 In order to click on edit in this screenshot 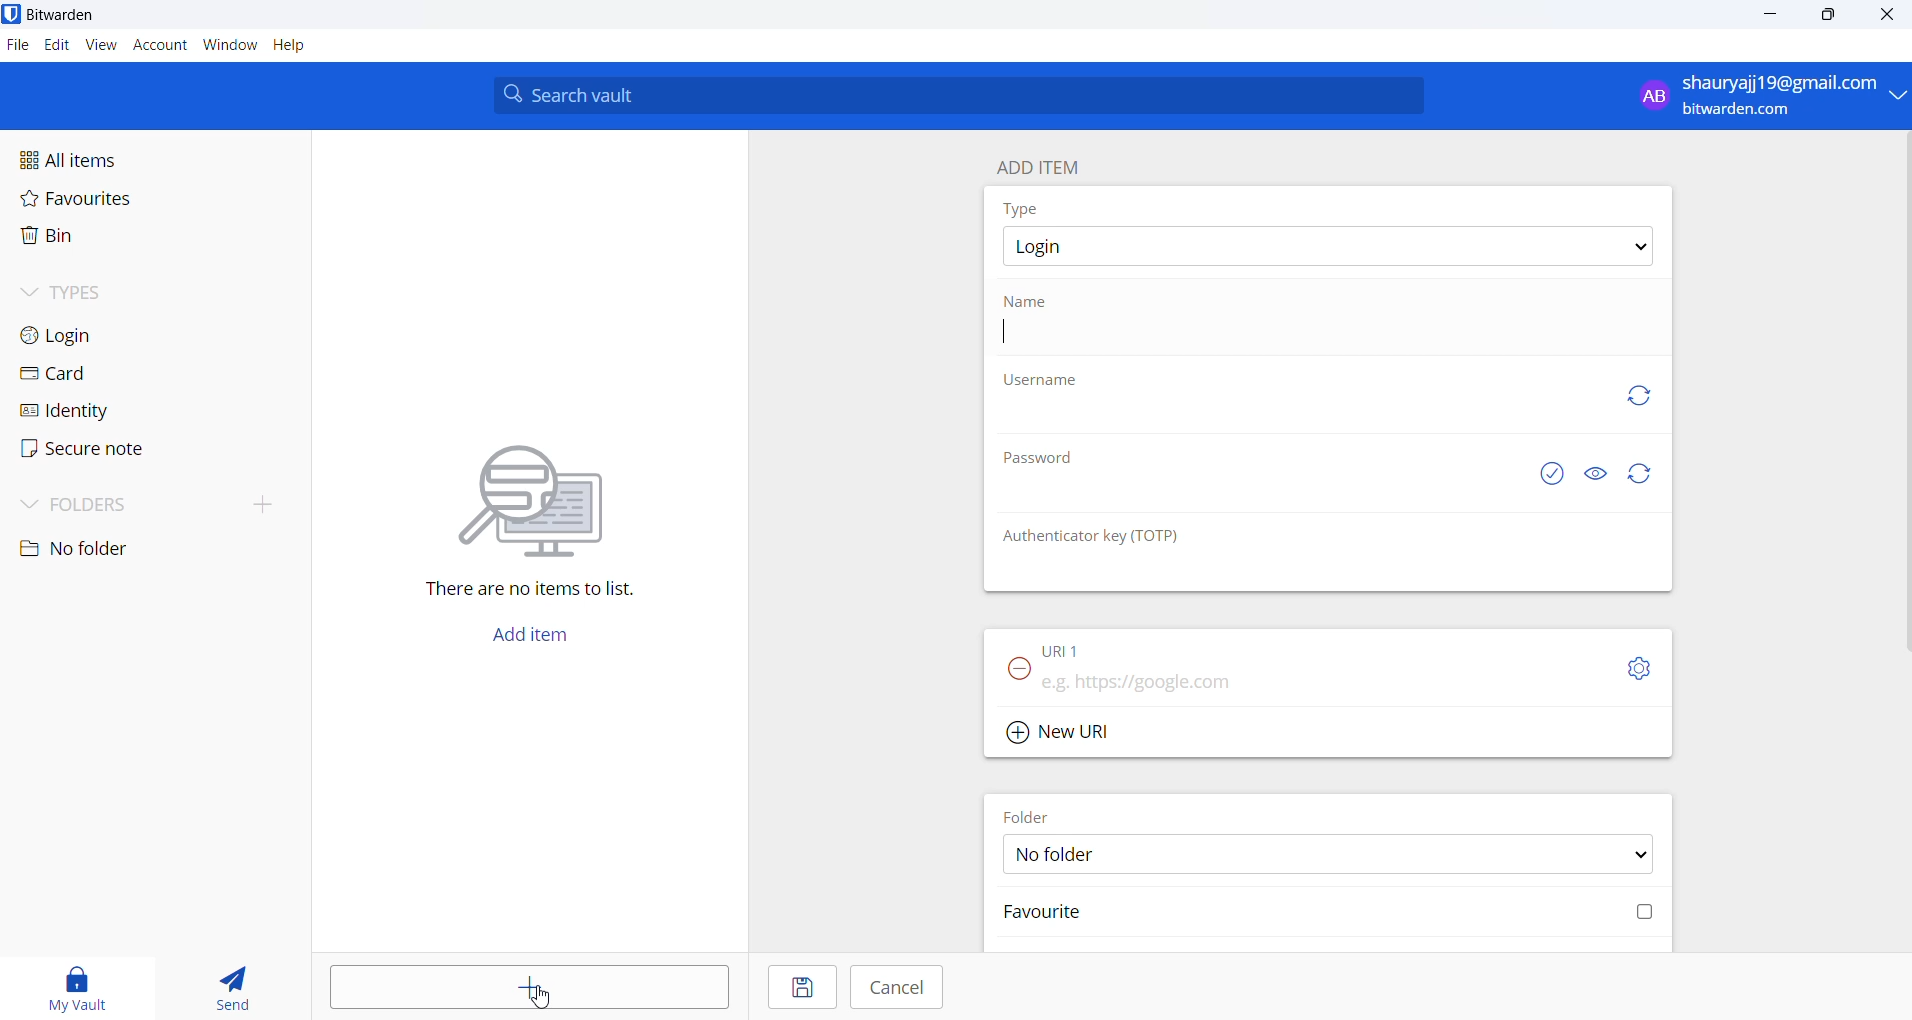, I will do `click(56, 47)`.